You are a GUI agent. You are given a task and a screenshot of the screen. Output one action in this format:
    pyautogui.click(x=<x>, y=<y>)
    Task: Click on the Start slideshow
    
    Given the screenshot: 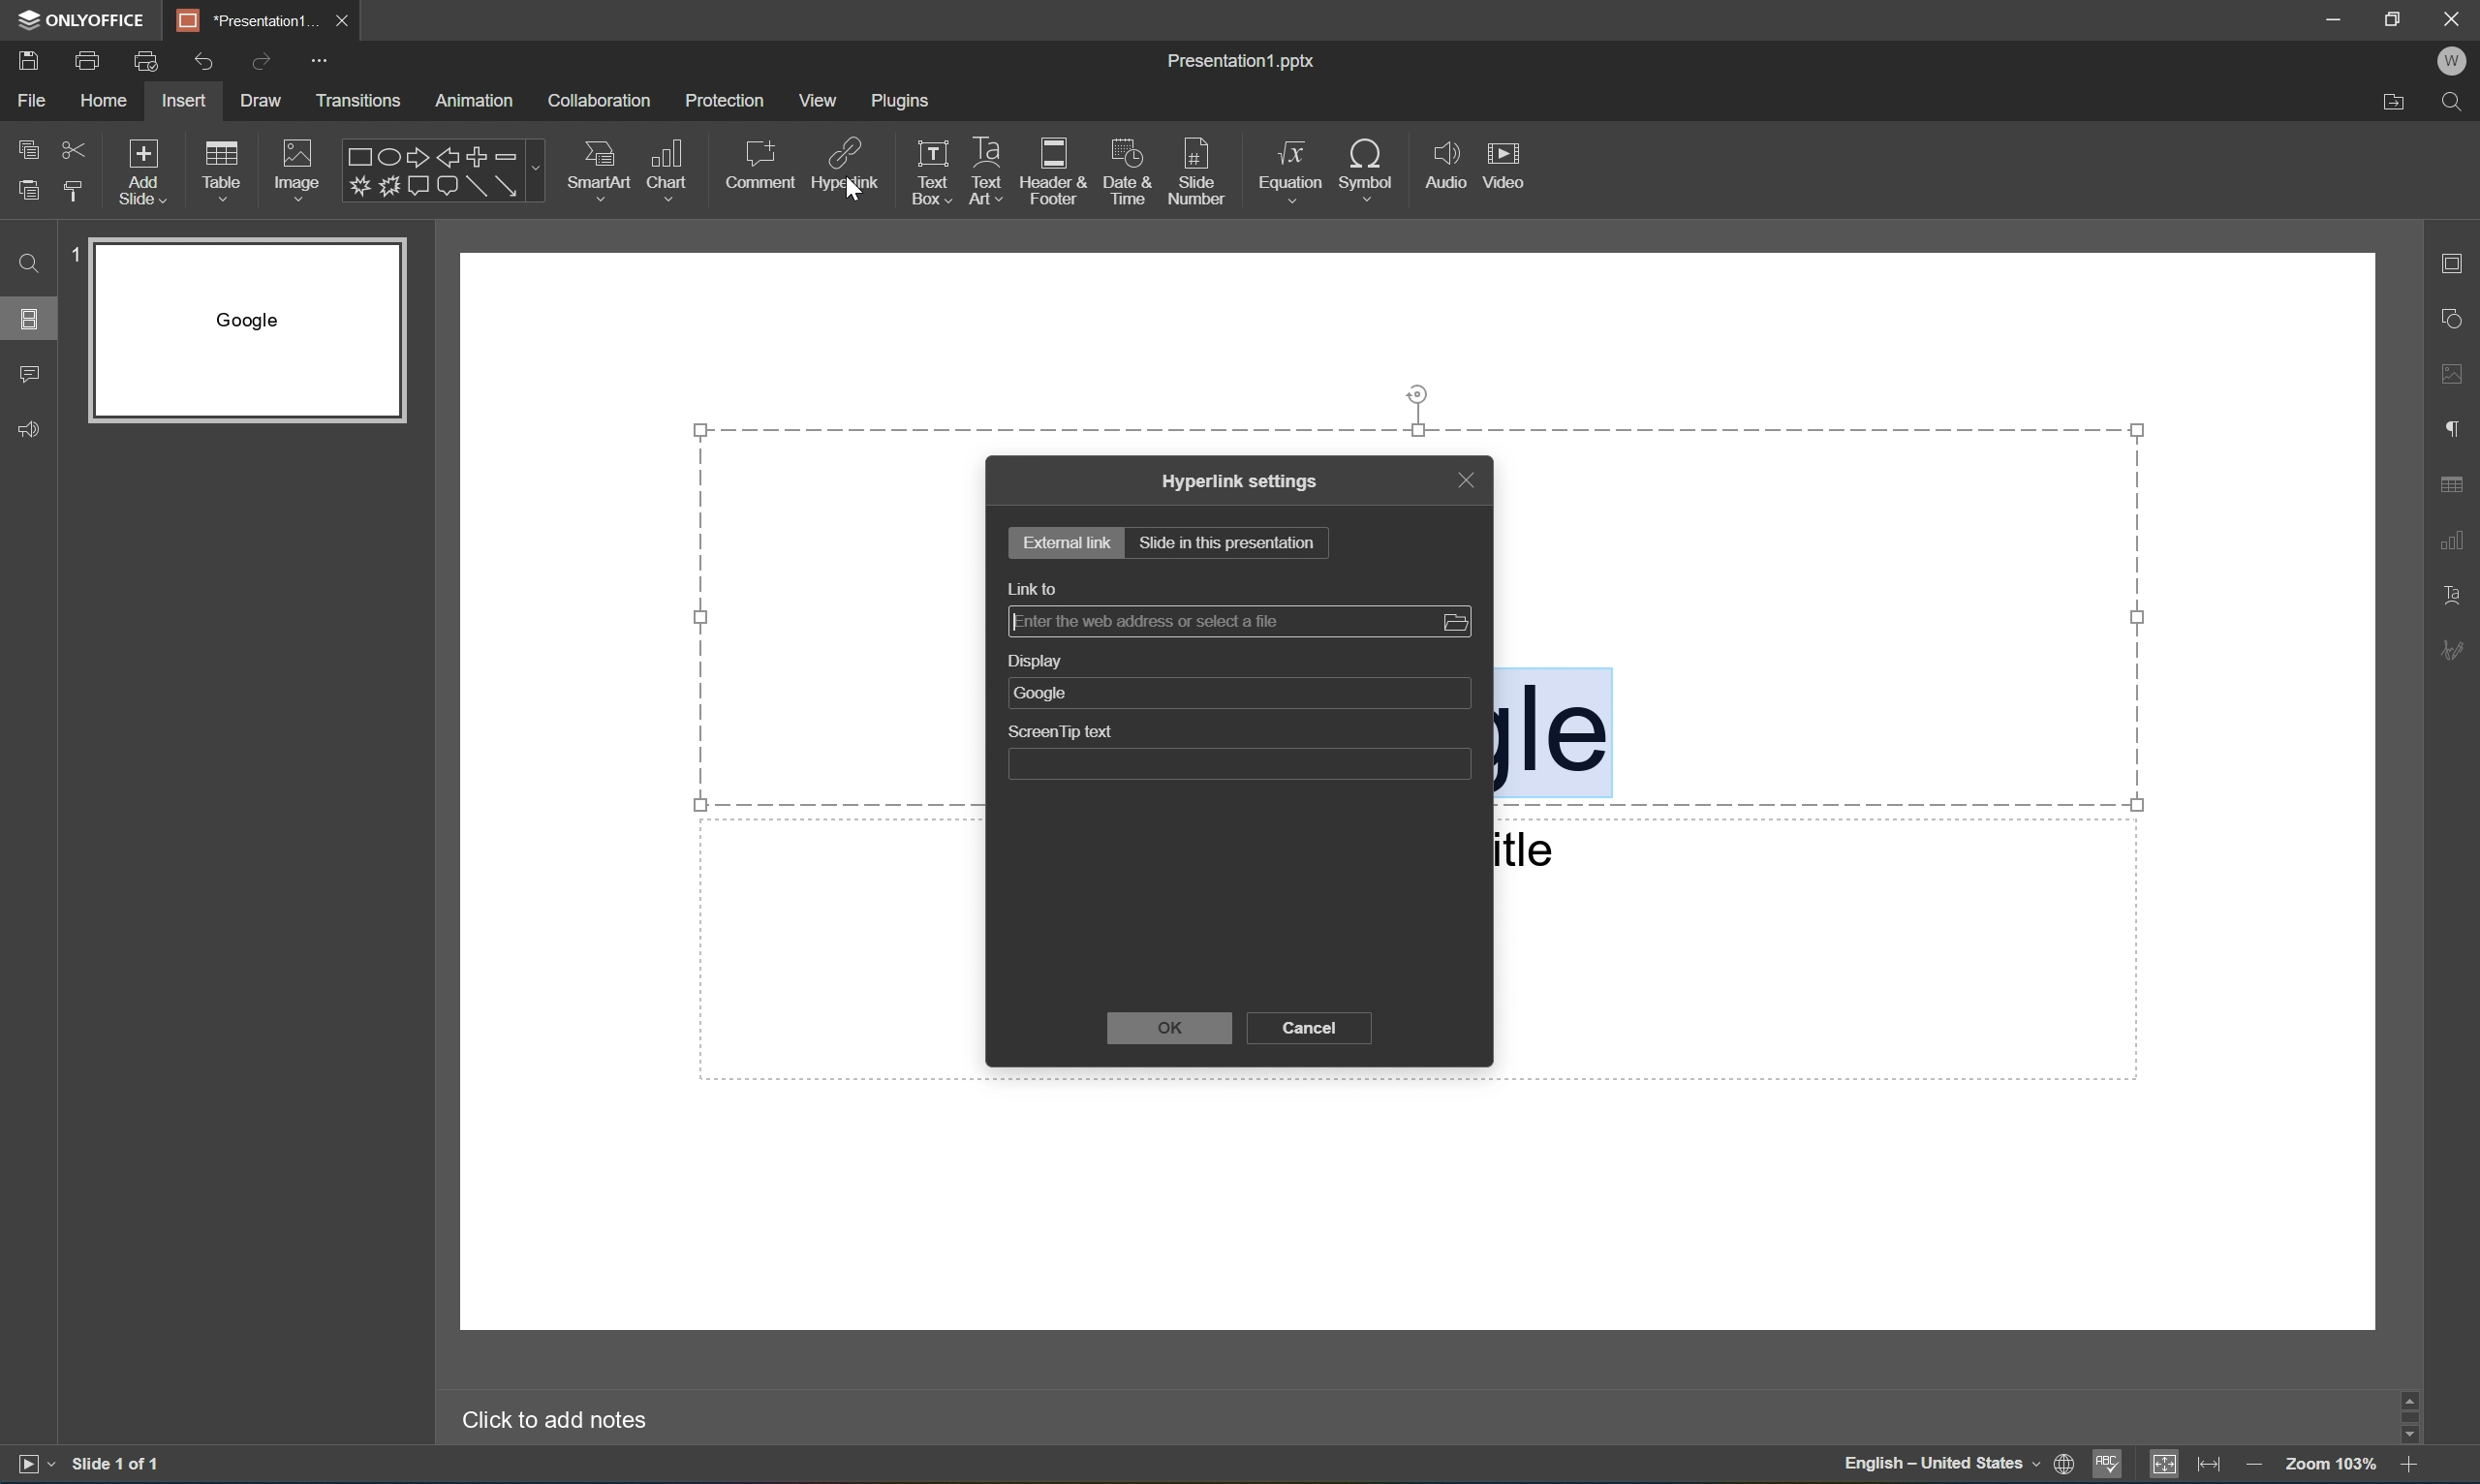 What is the action you would take?
    pyautogui.click(x=29, y=1469)
    